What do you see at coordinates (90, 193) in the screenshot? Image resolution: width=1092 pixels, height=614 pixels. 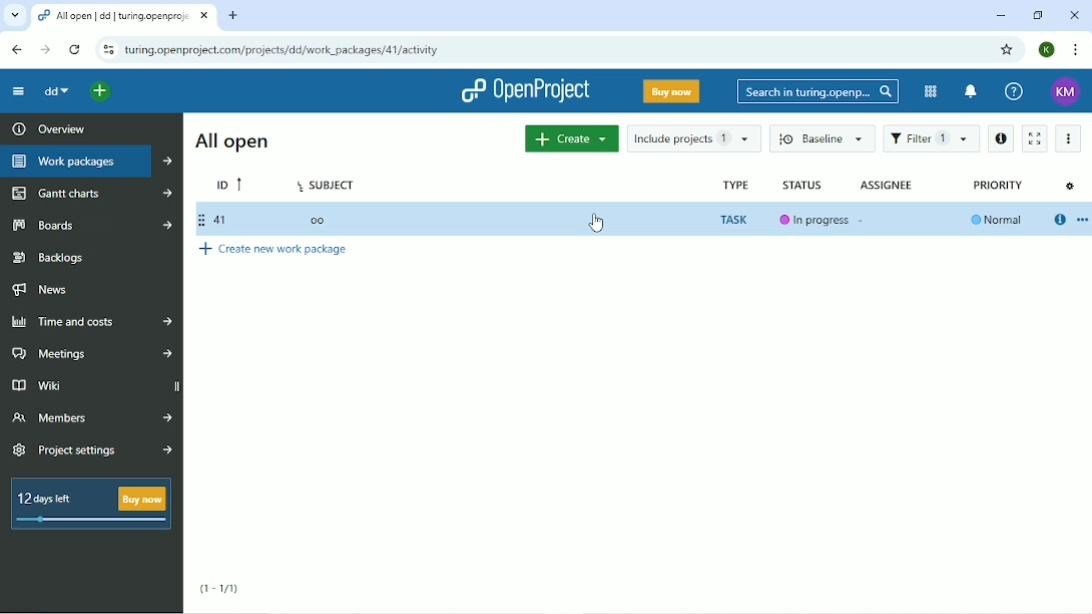 I see `Gantt charts` at bounding box center [90, 193].